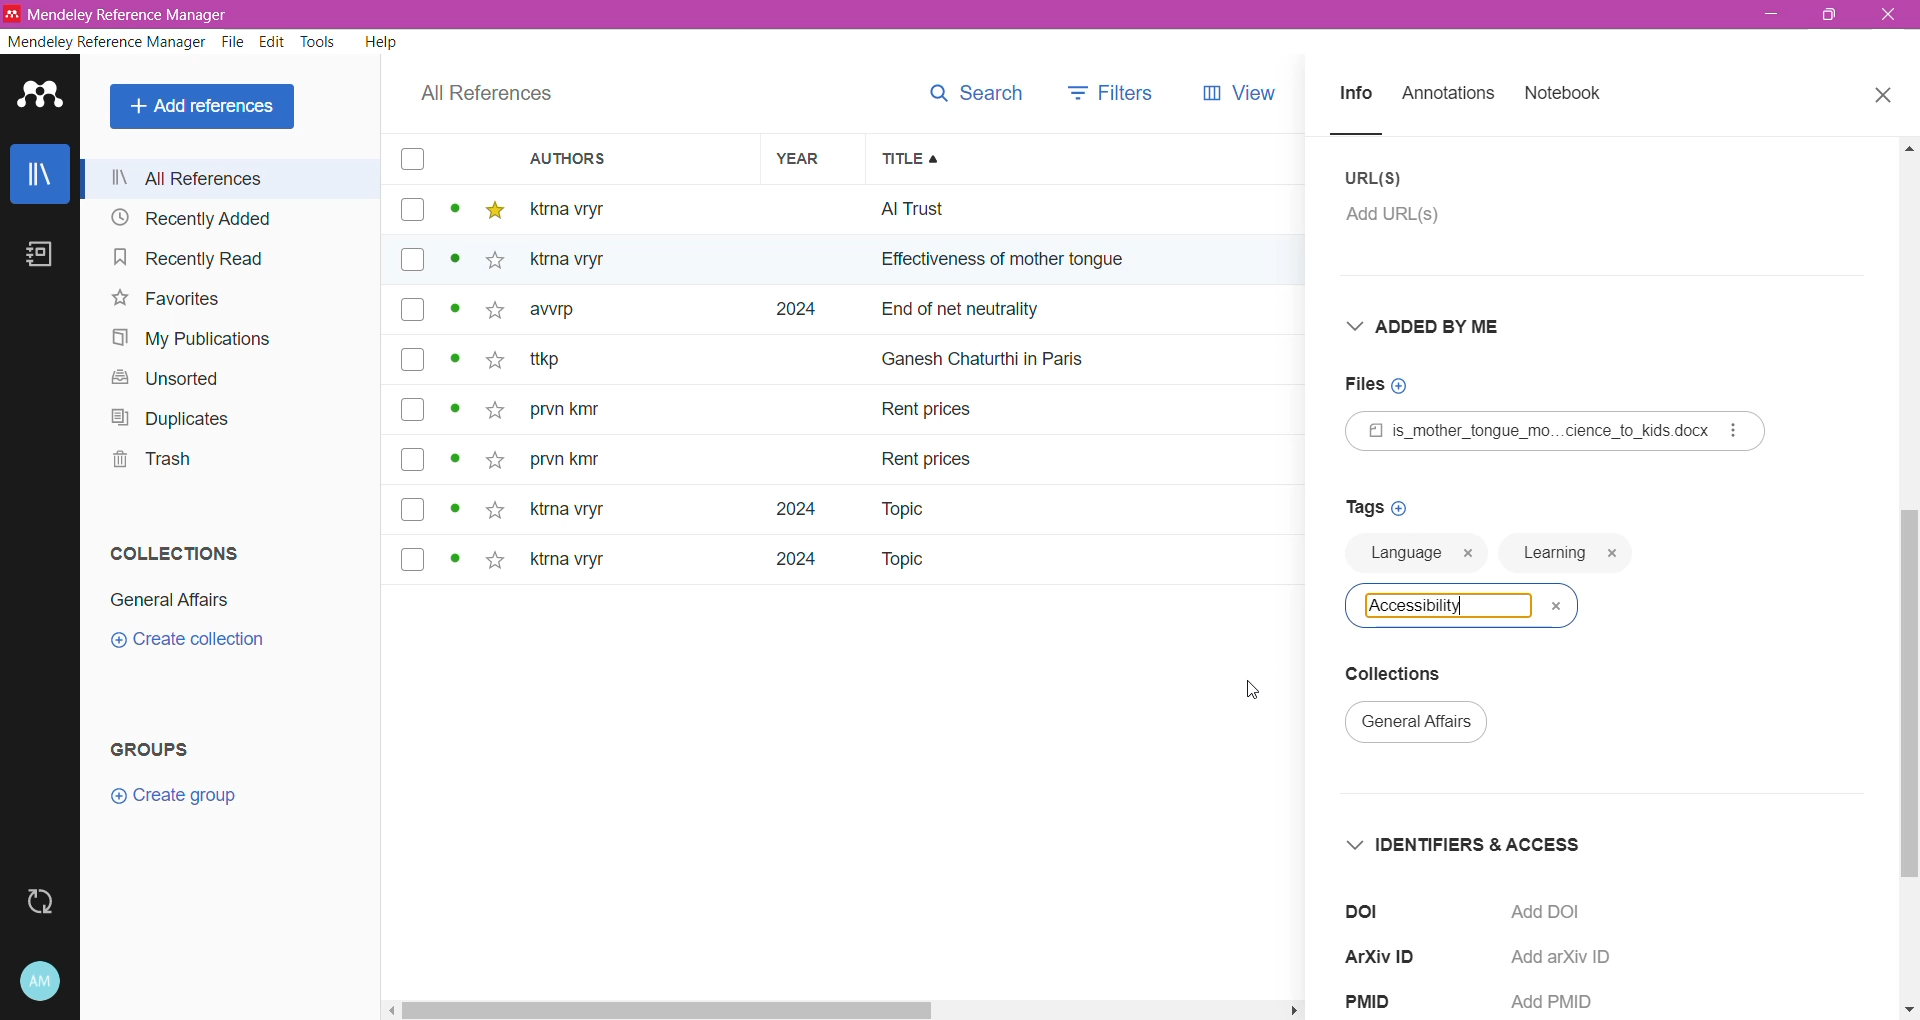 The image size is (1920, 1020). What do you see at coordinates (491, 364) in the screenshot?
I see `star` at bounding box center [491, 364].